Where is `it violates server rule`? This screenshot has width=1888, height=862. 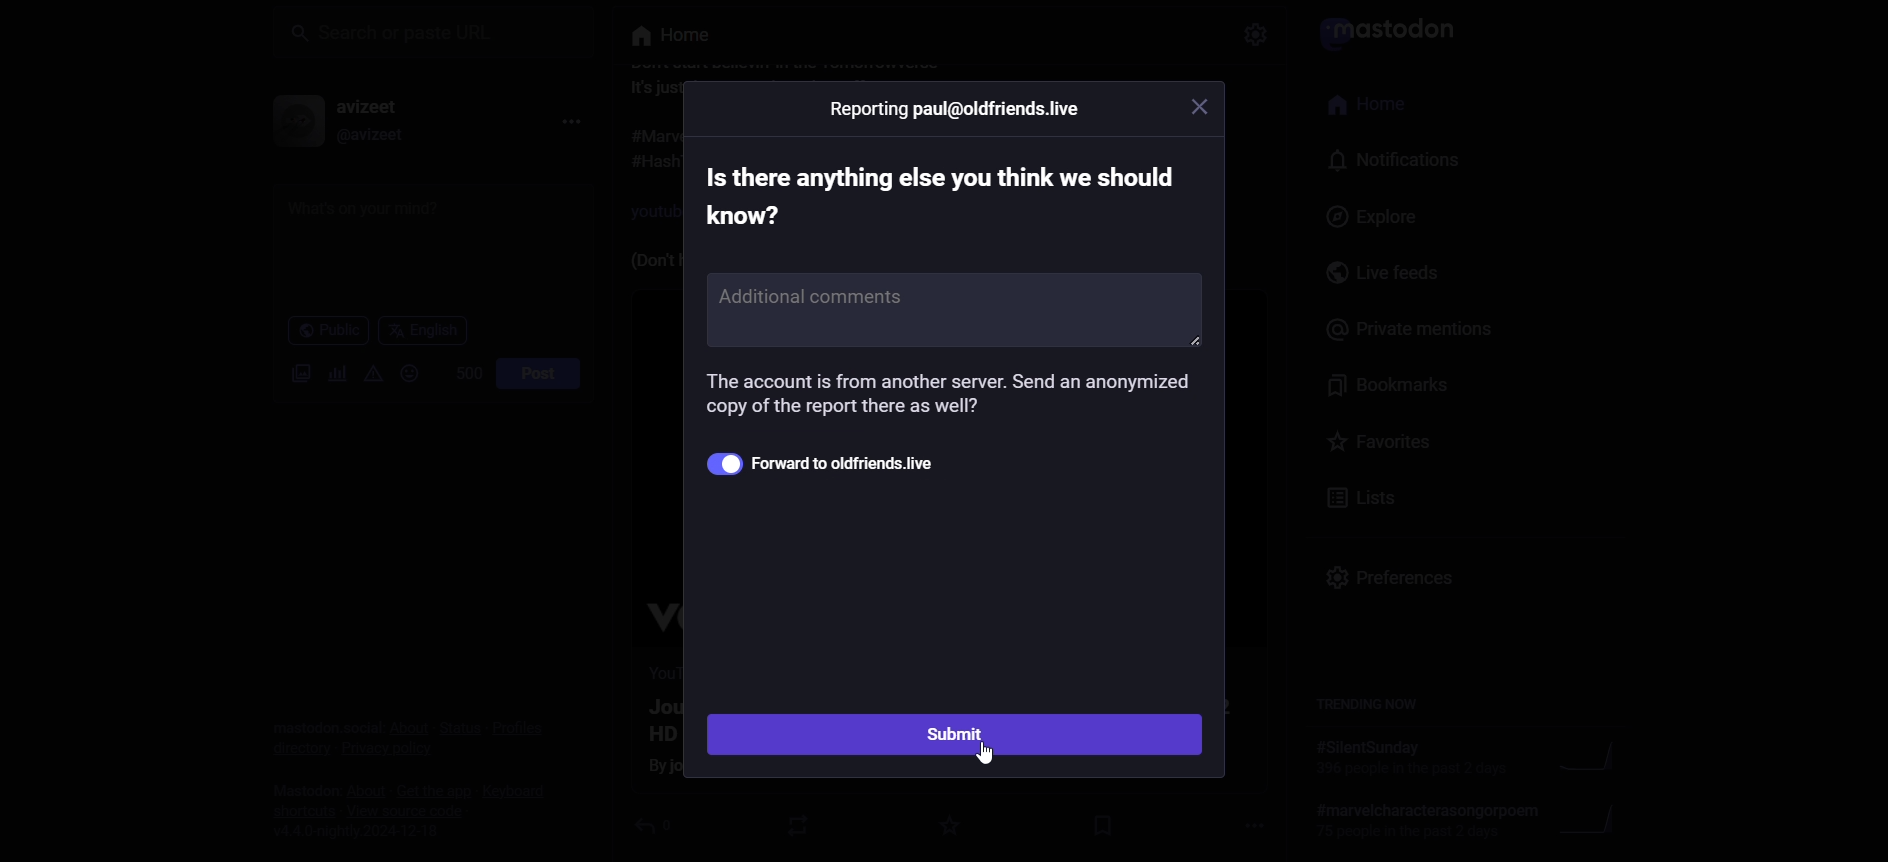
it violates server rule is located at coordinates (1395, 26).